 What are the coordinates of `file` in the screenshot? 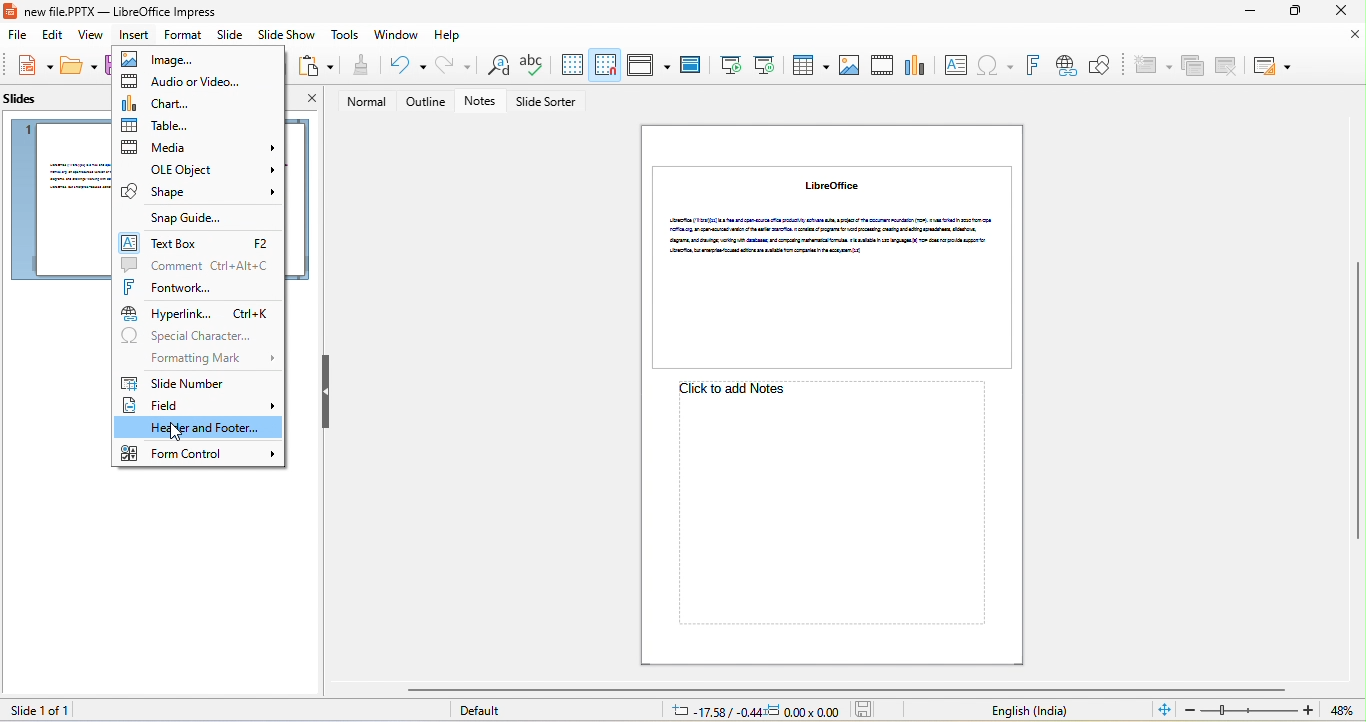 It's located at (14, 36).